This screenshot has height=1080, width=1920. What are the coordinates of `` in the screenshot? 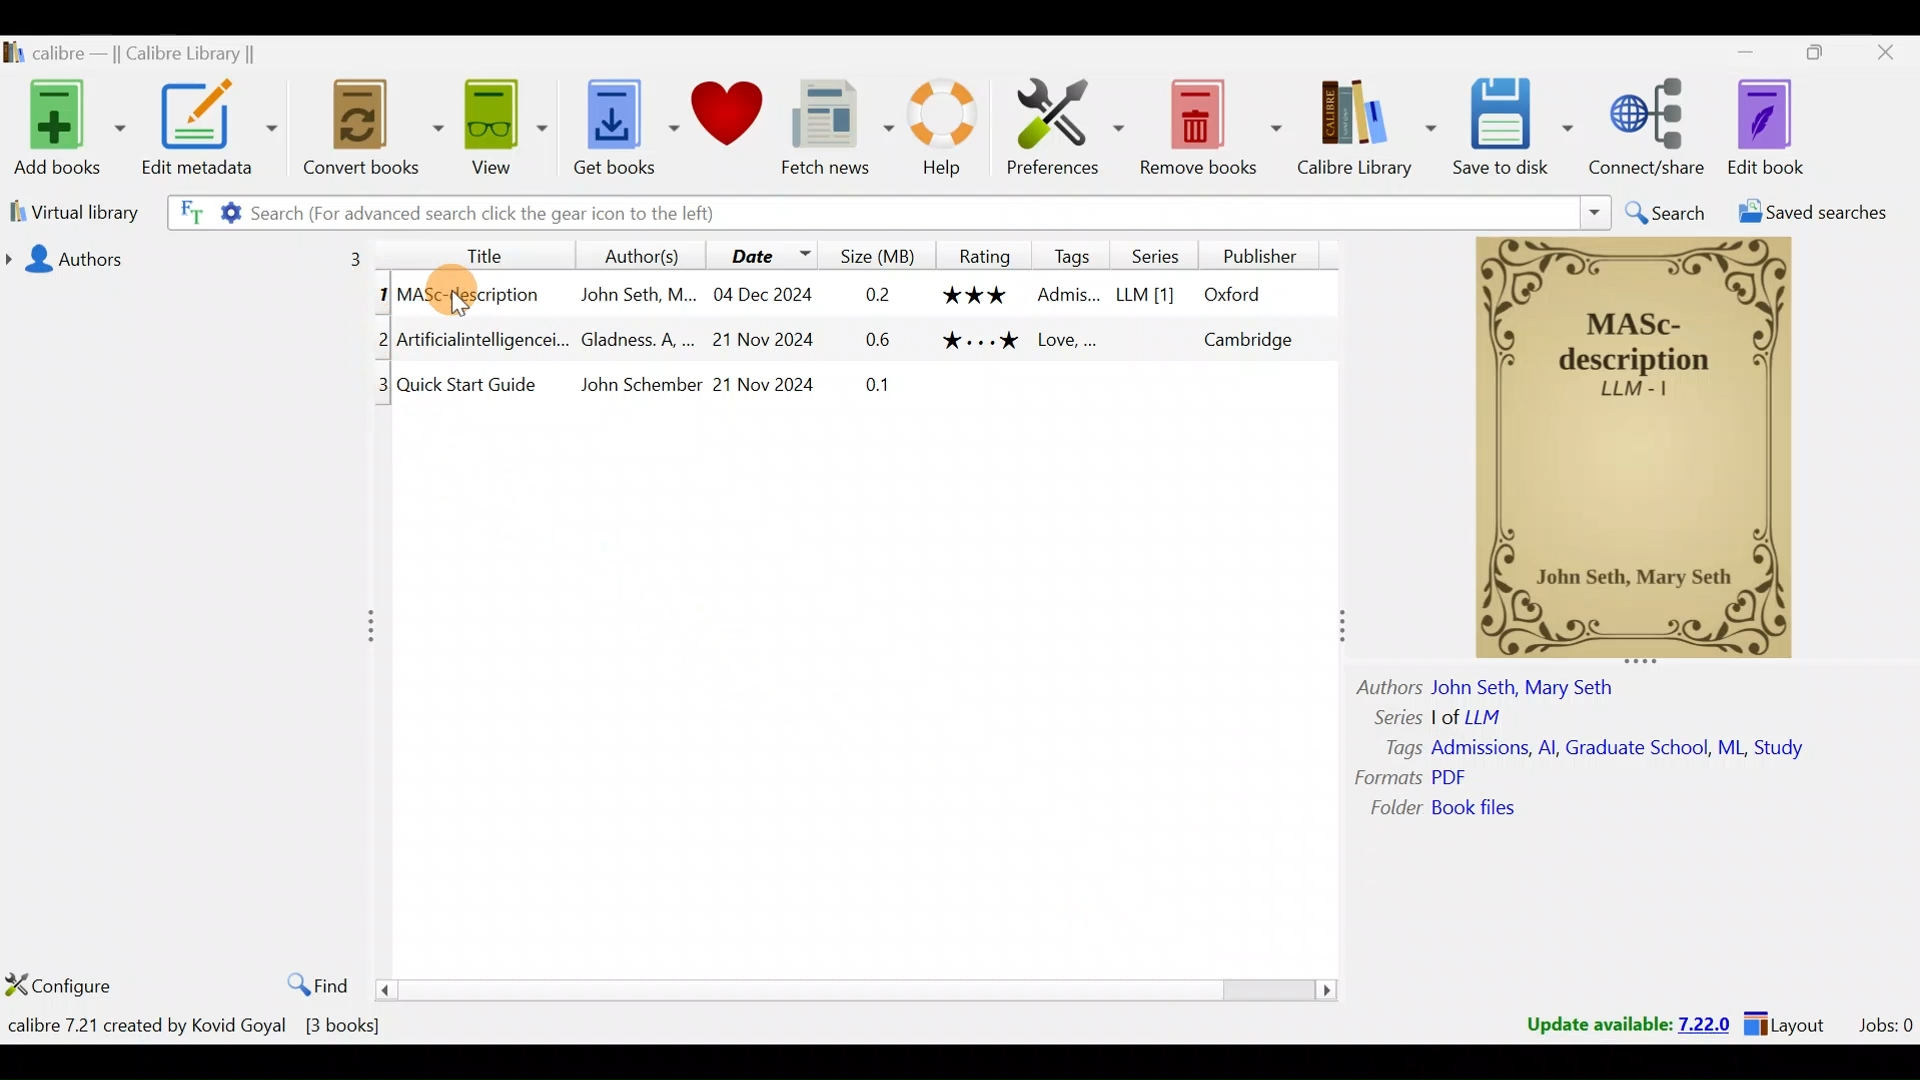 It's located at (1392, 718).